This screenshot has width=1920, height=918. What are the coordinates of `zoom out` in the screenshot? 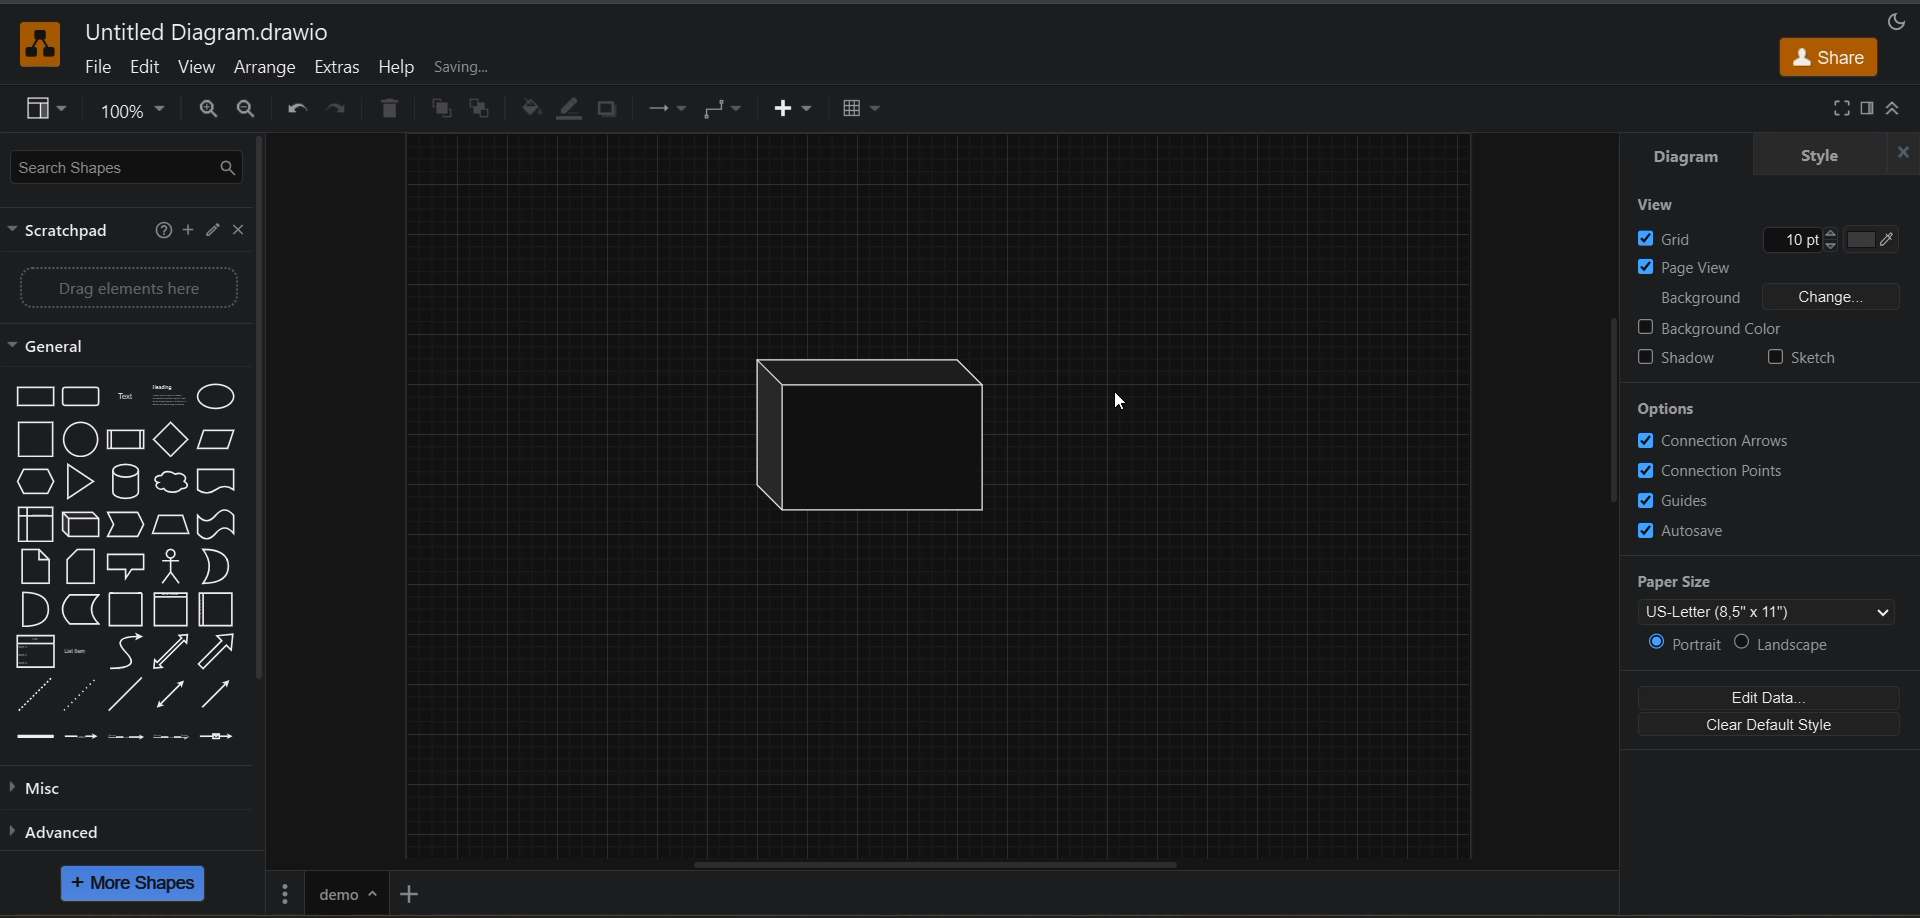 It's located at (249, 112).